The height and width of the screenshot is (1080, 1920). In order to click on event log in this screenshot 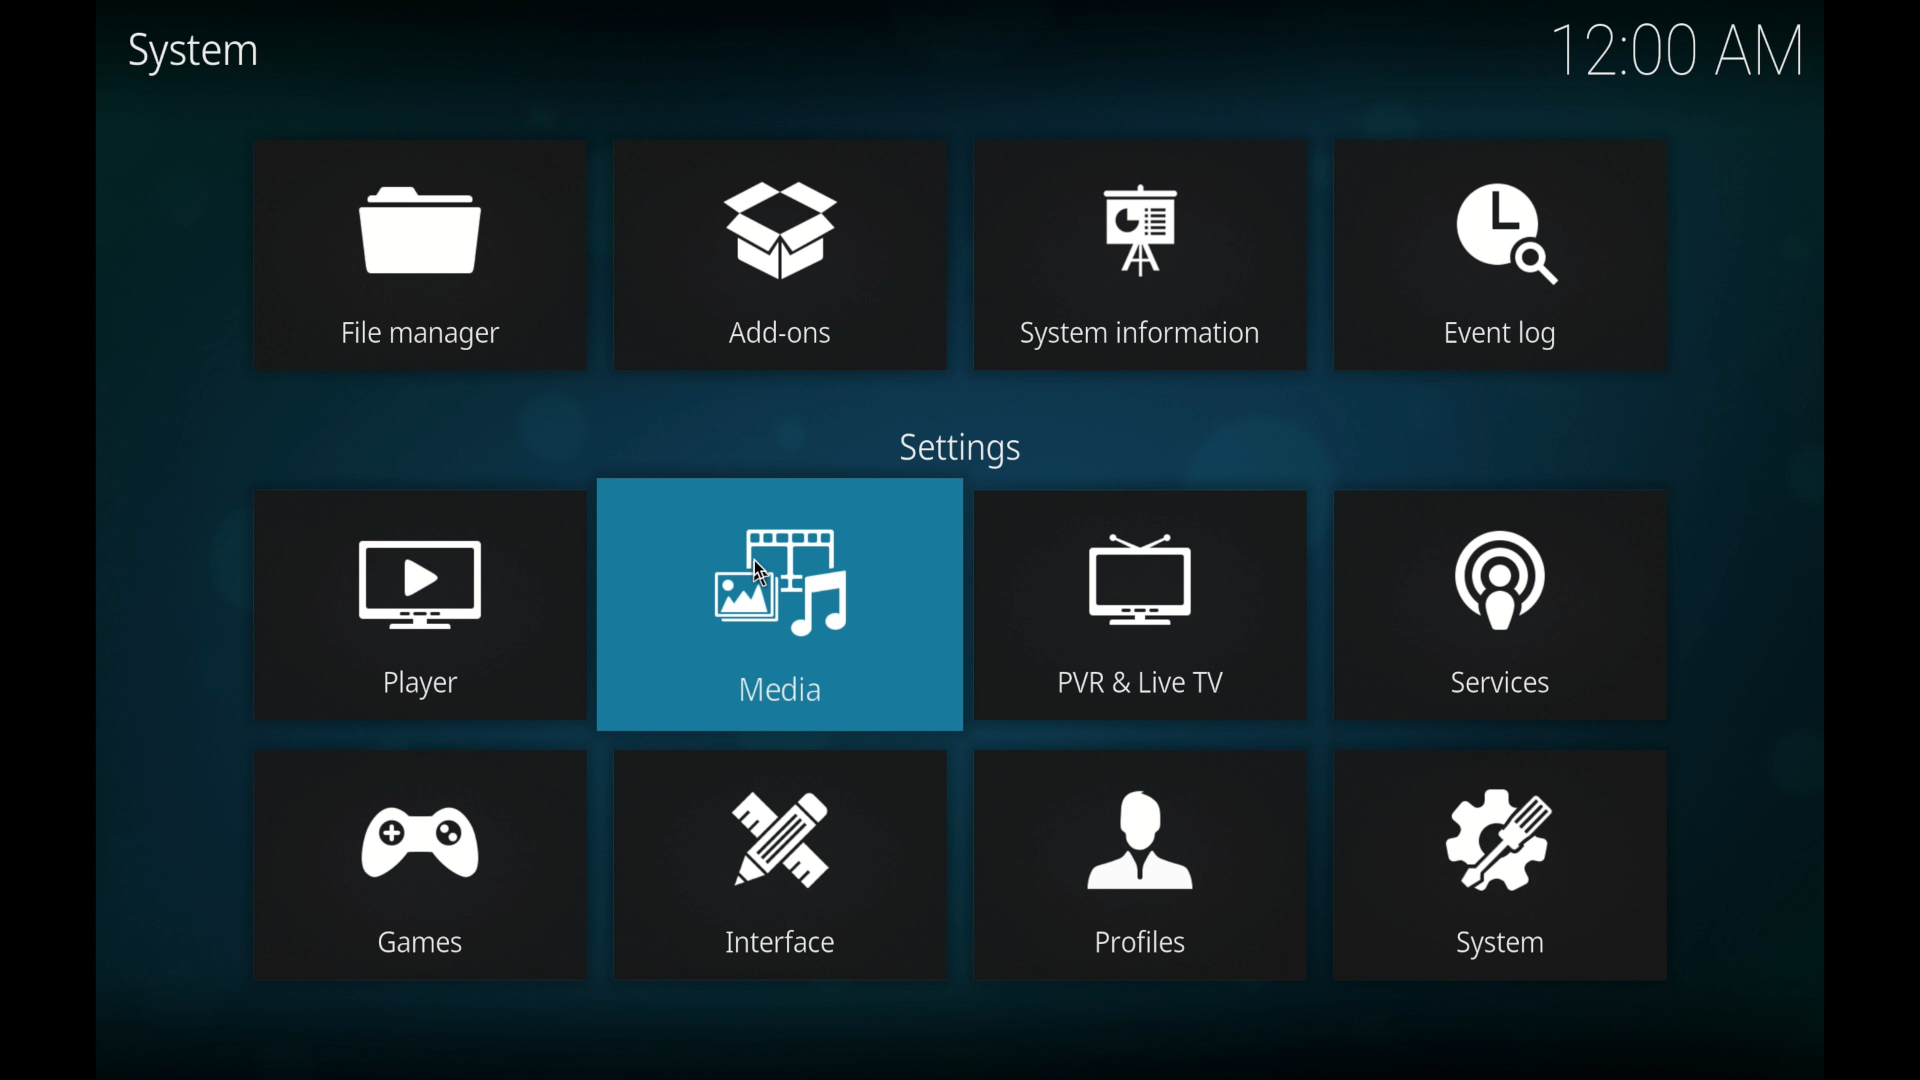, I will do `click(1498, 257)`.